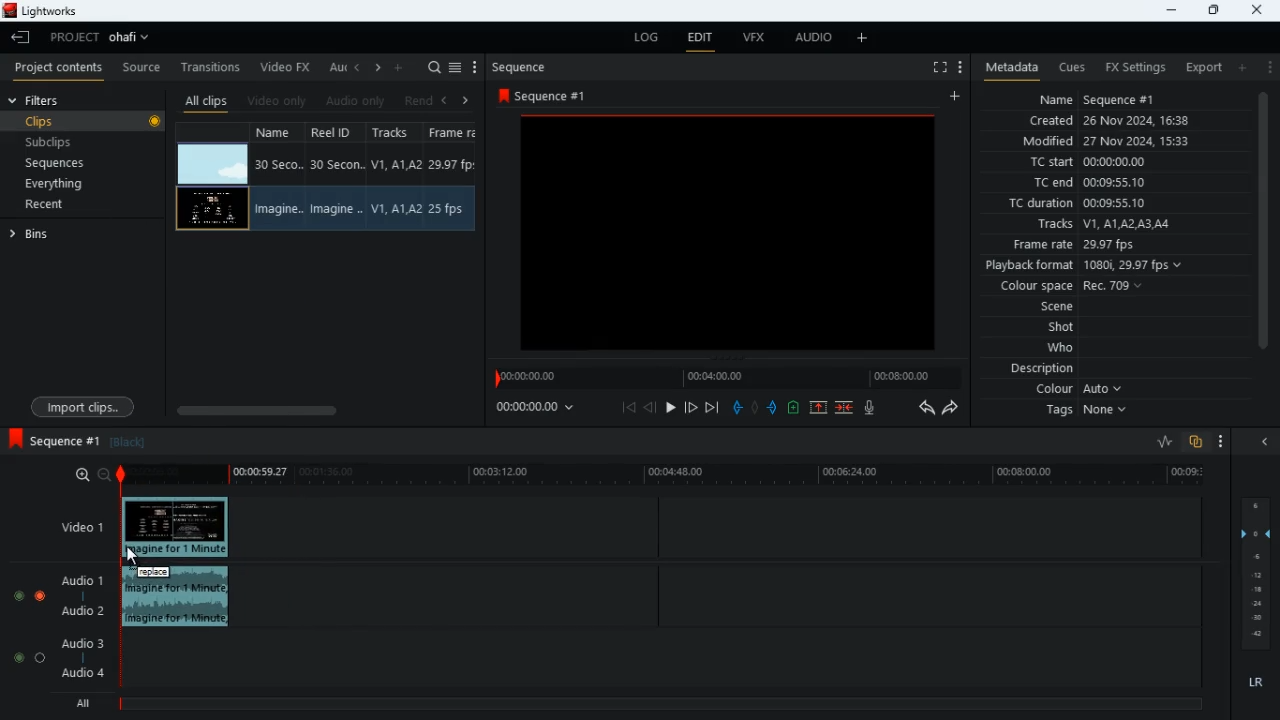  What do you see at coordinates (358, 101) in the screenshot?
I see `audio only` at bounding box center [358, 101].